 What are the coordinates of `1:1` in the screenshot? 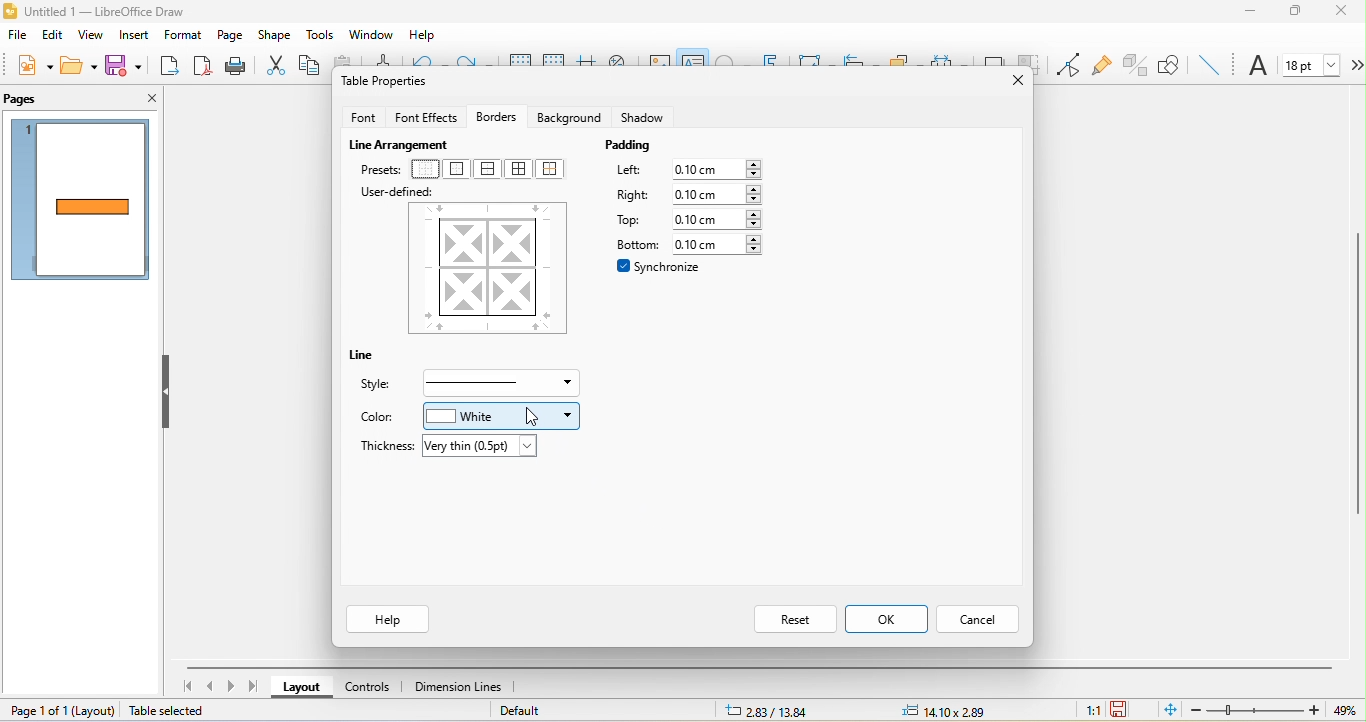 It's located at (1083, 710).